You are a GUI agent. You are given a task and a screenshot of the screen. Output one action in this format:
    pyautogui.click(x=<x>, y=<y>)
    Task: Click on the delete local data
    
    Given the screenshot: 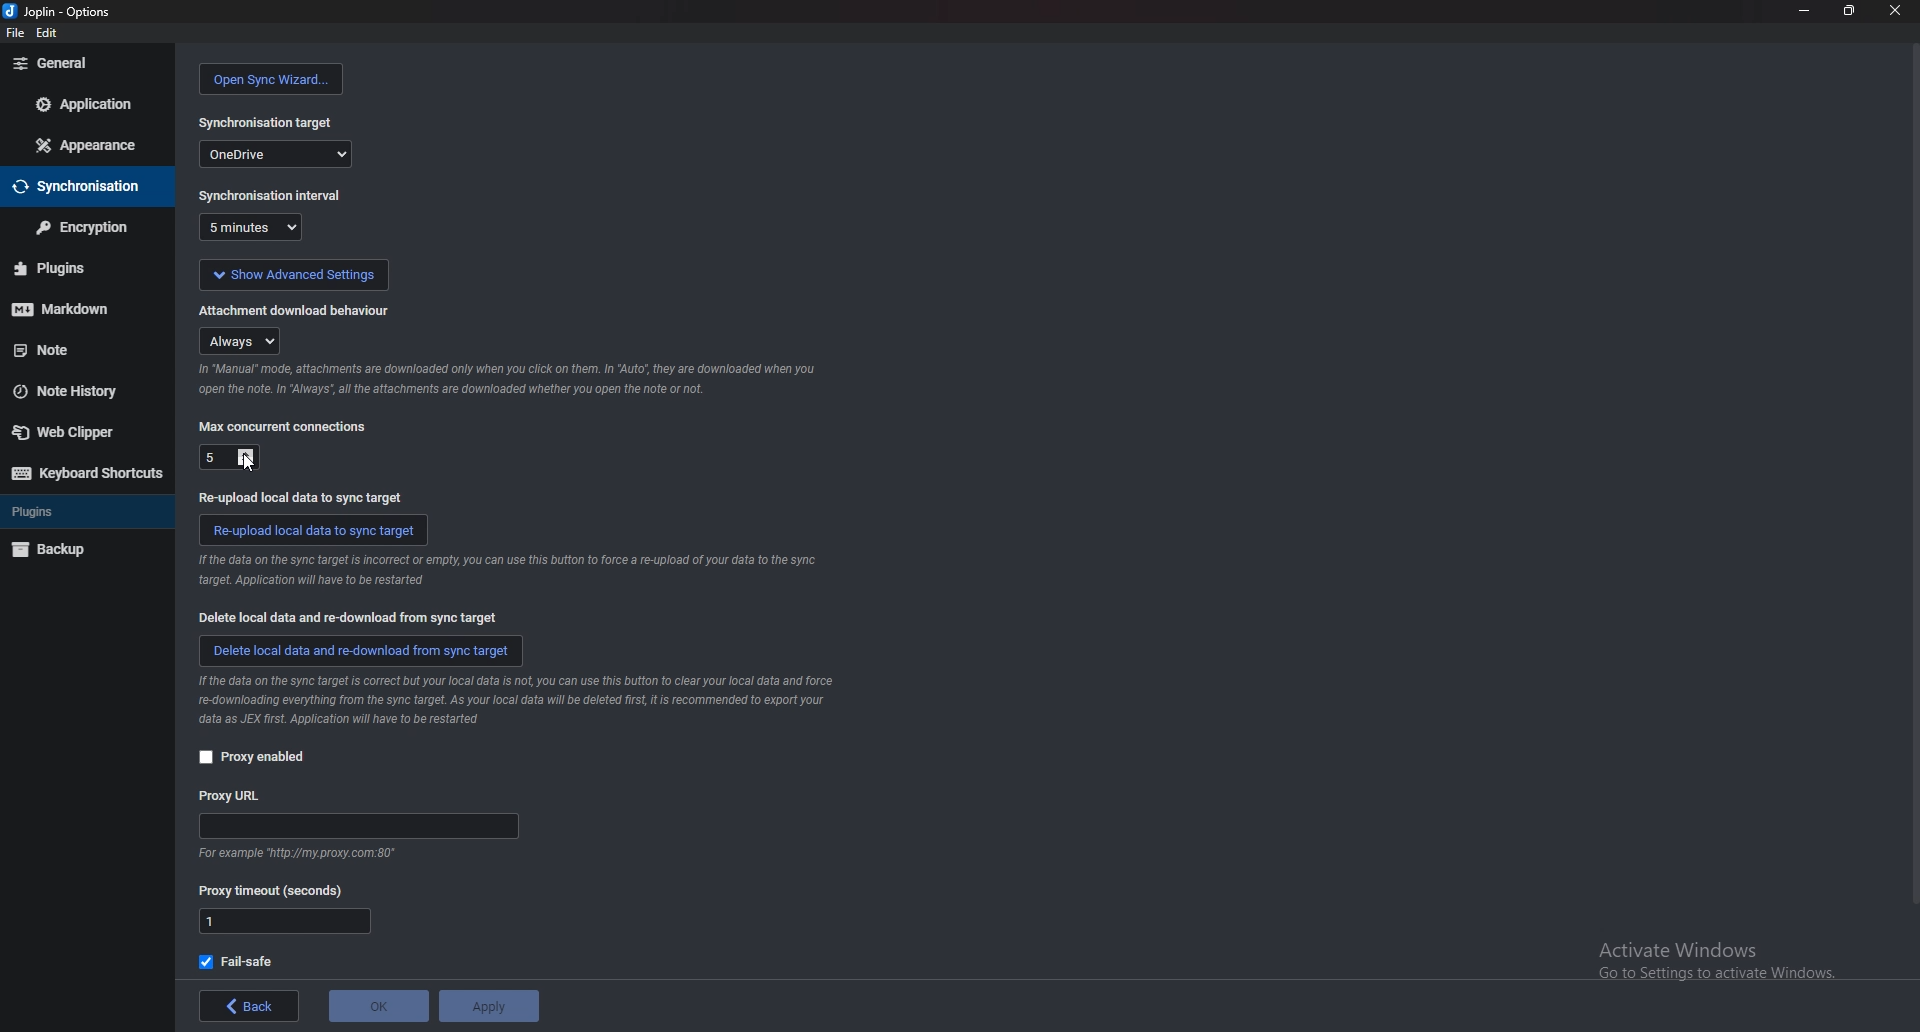 What is the action you would take?
    pyautogui.click(x=343, y=616)
    